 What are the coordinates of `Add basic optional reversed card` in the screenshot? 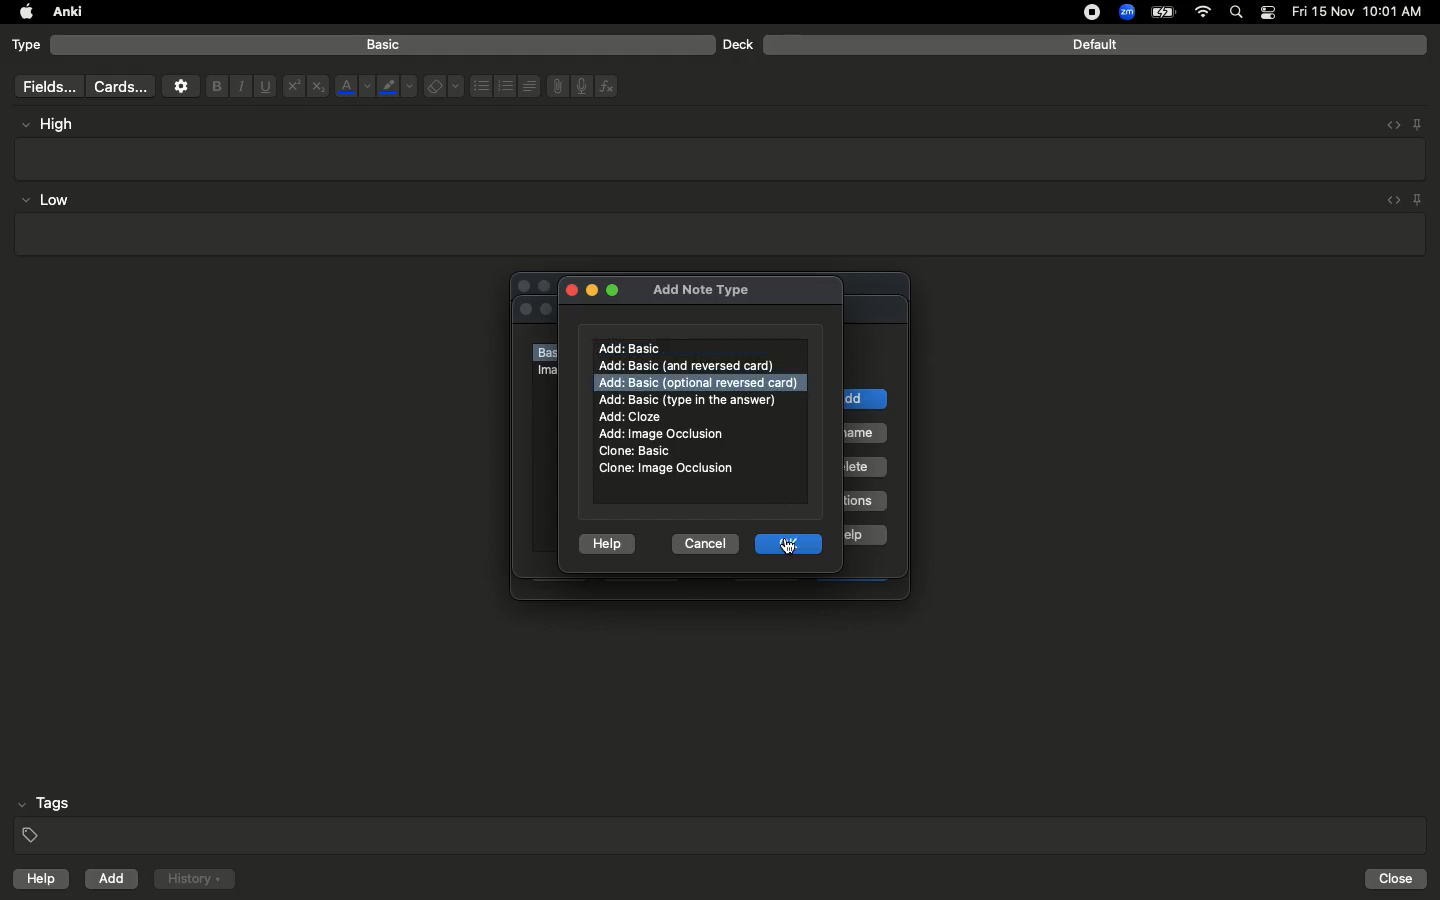 It's located at (698, 382).